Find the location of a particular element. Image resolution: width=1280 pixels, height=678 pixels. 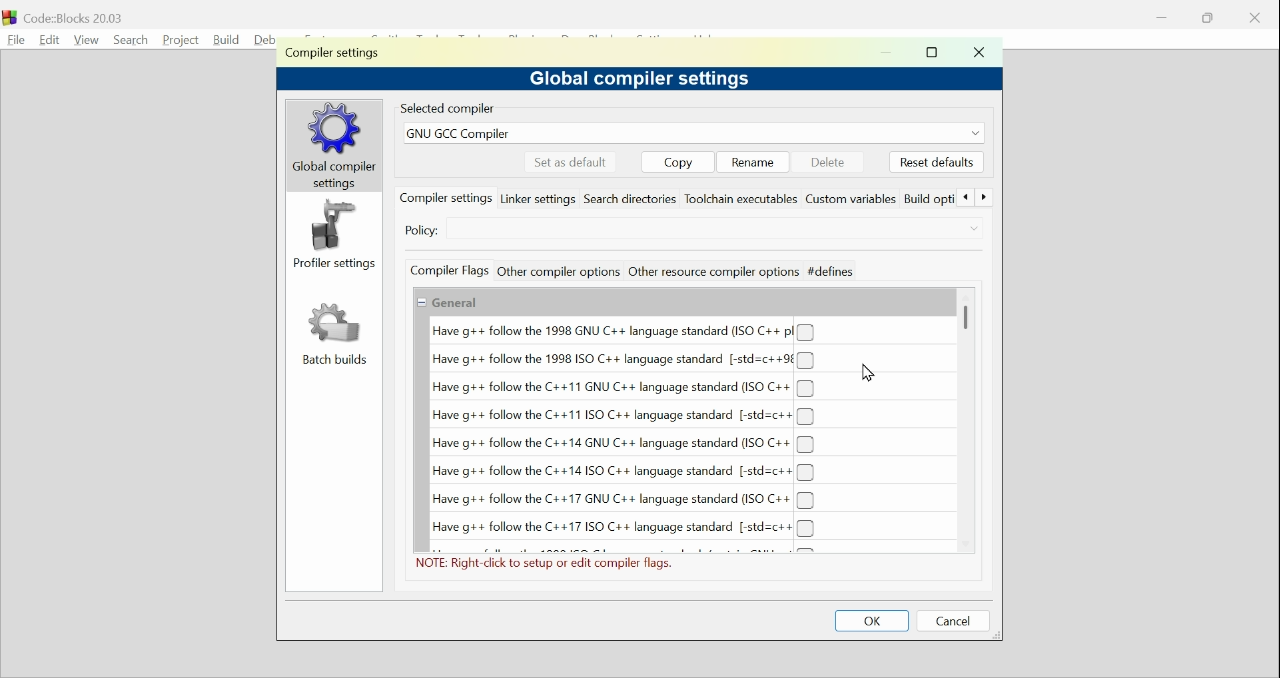

Reset default is located at coordinates (936, 162).